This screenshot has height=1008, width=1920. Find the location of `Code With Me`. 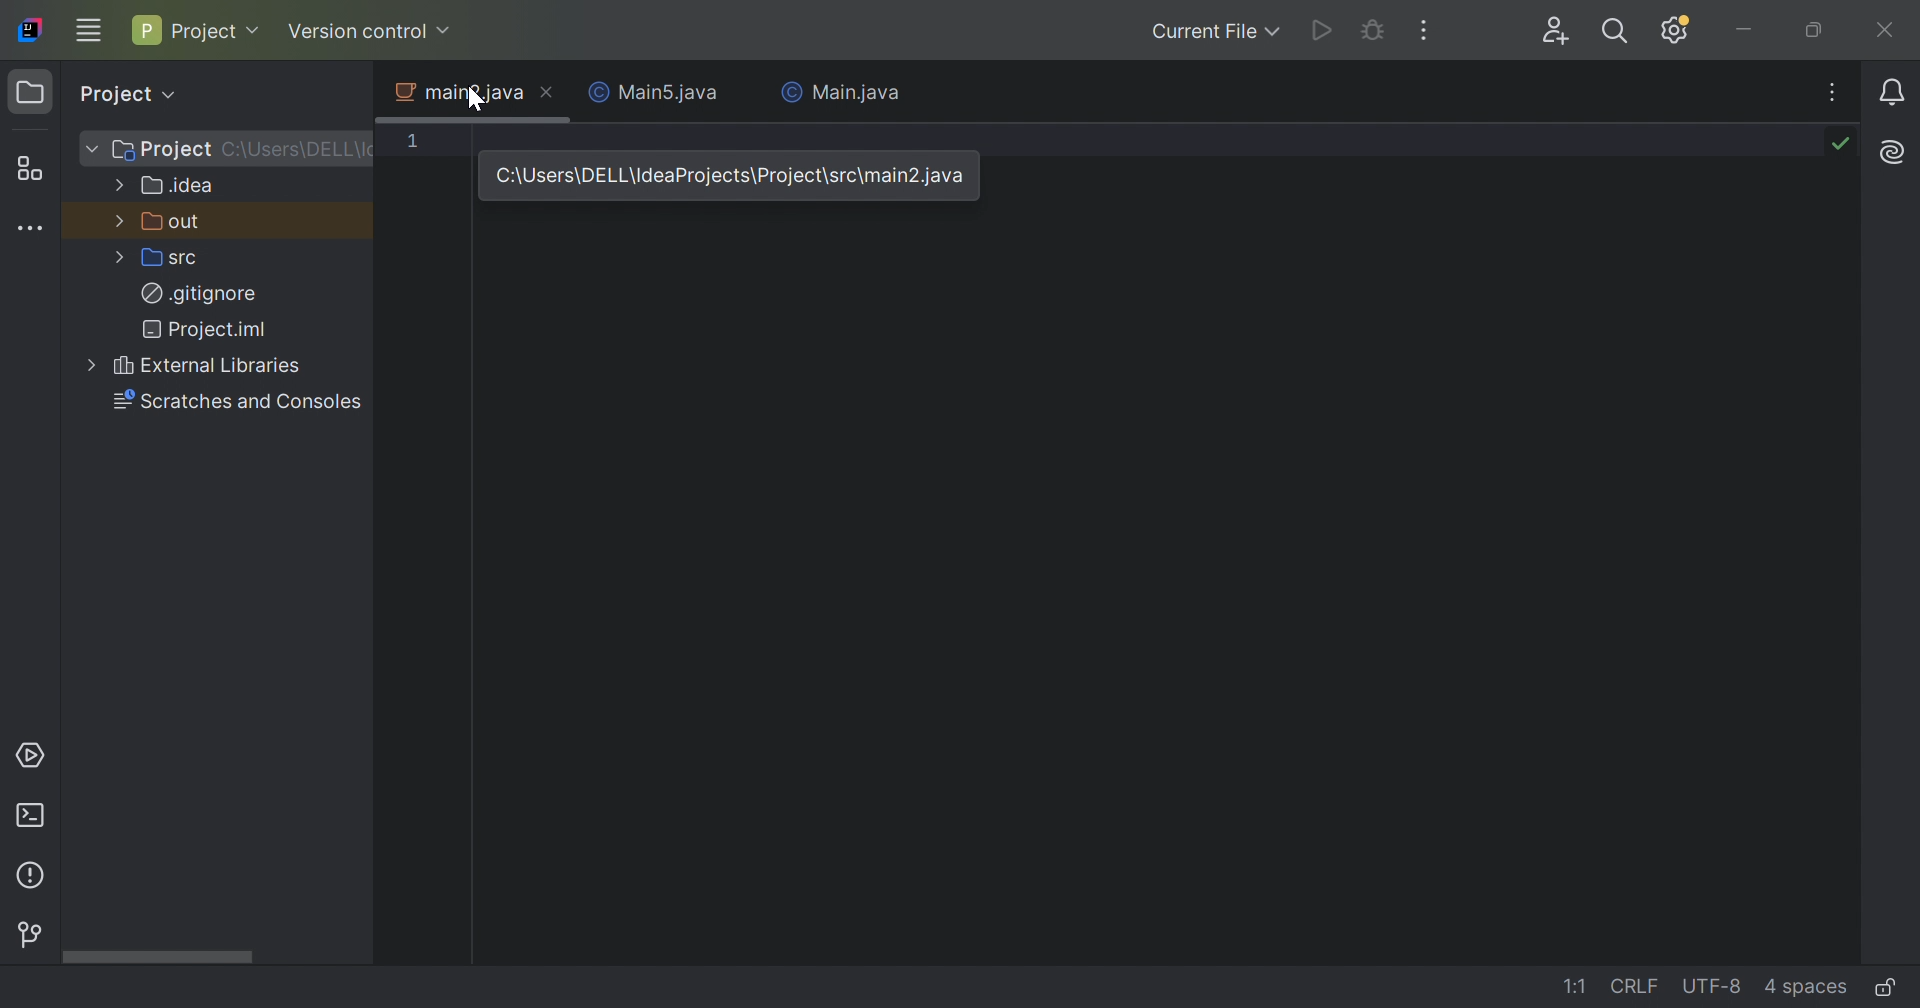

Code With Me is located at coordinates (1554, 30).